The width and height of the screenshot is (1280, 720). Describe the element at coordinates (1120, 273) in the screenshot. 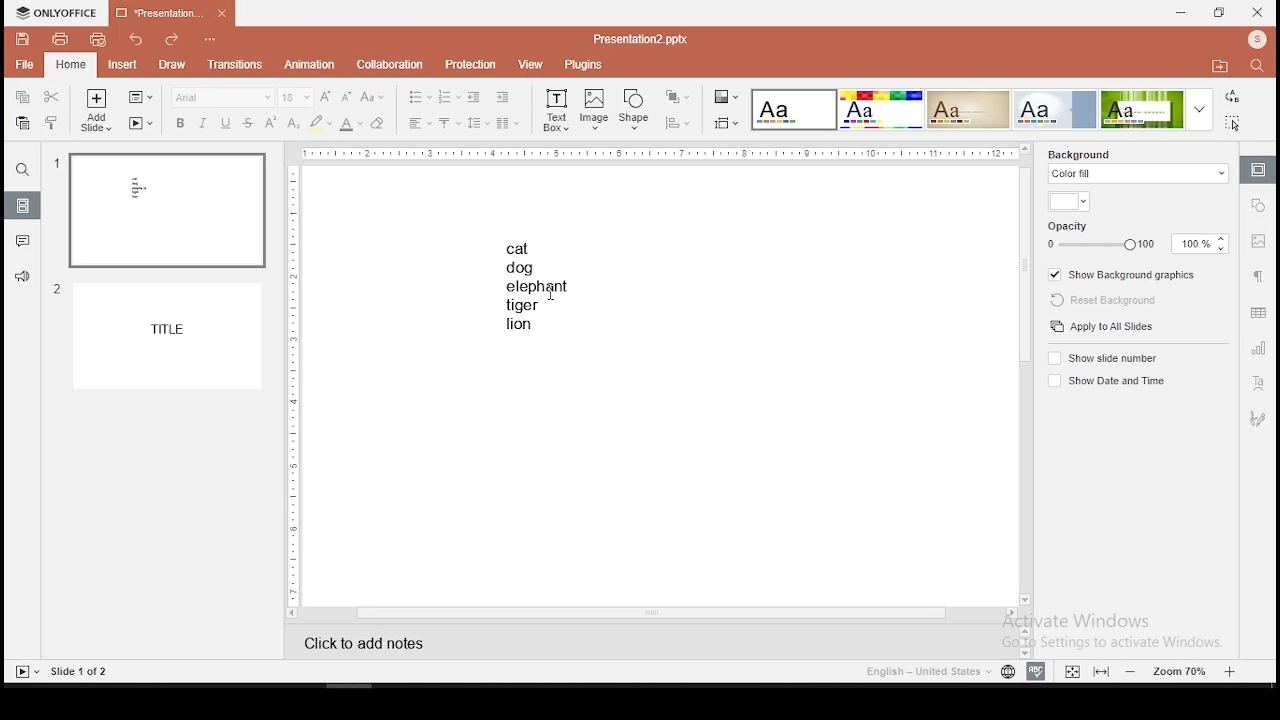

I see `show background graphics on/off` at that location.